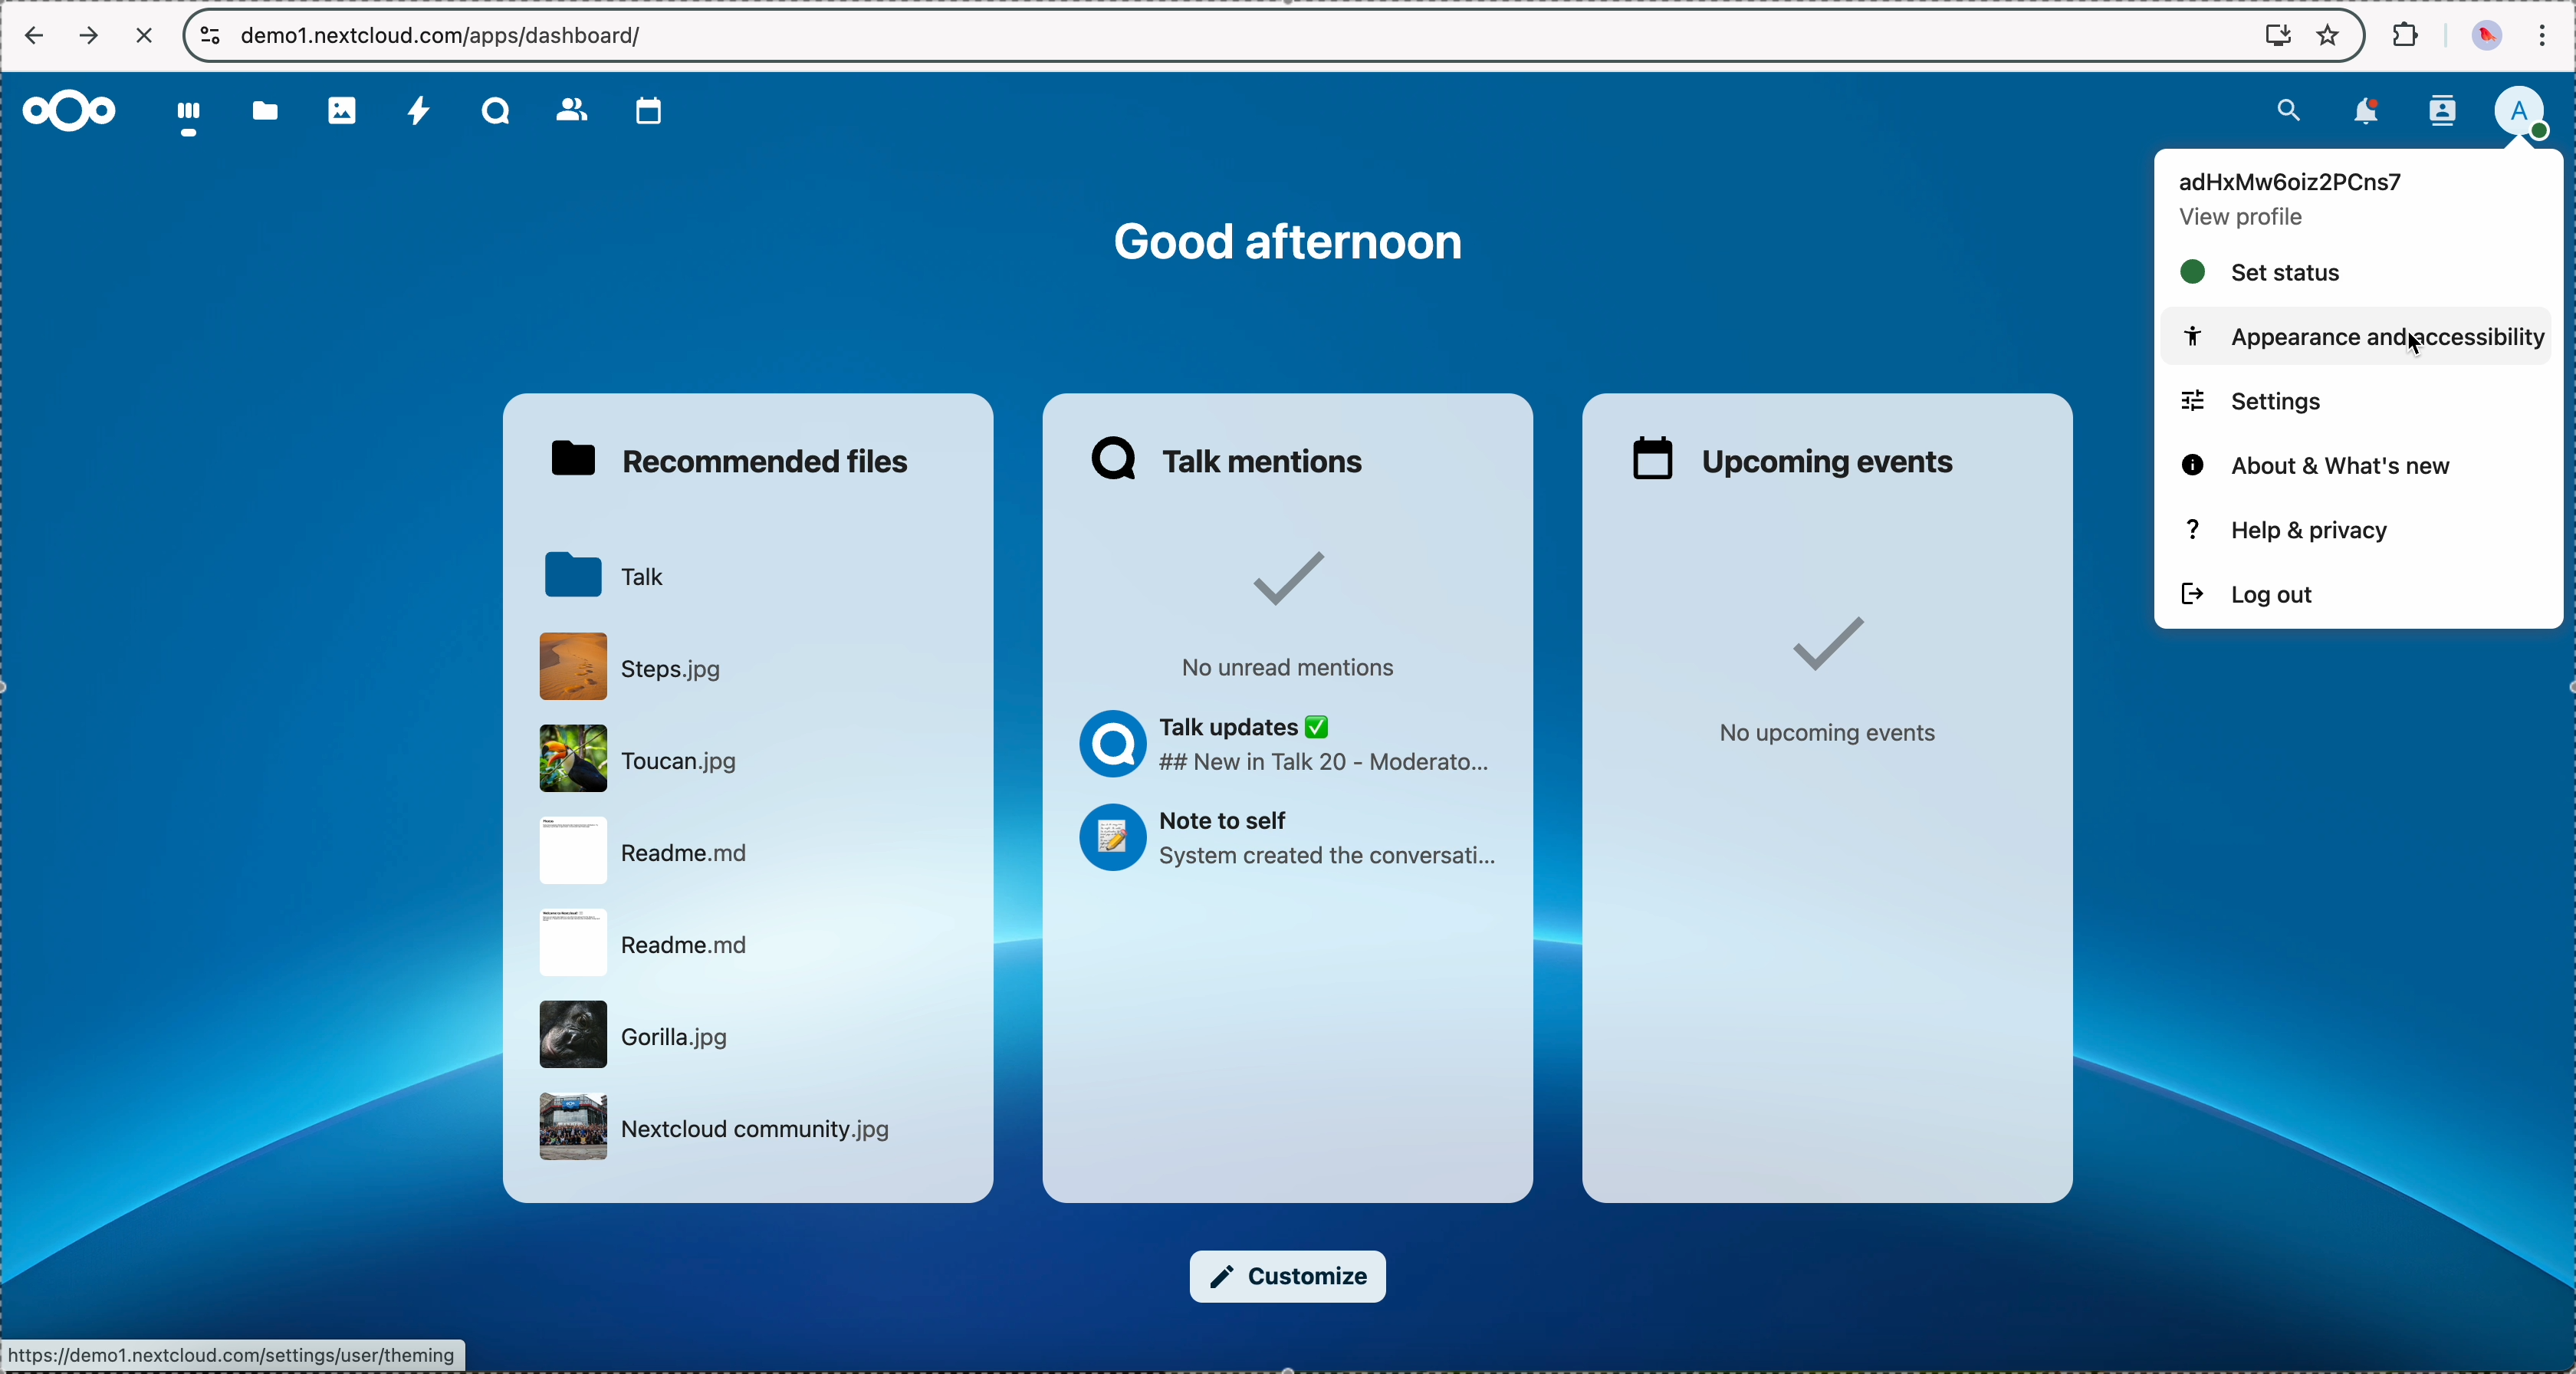  I want to click on Talk, so click(492, 112).